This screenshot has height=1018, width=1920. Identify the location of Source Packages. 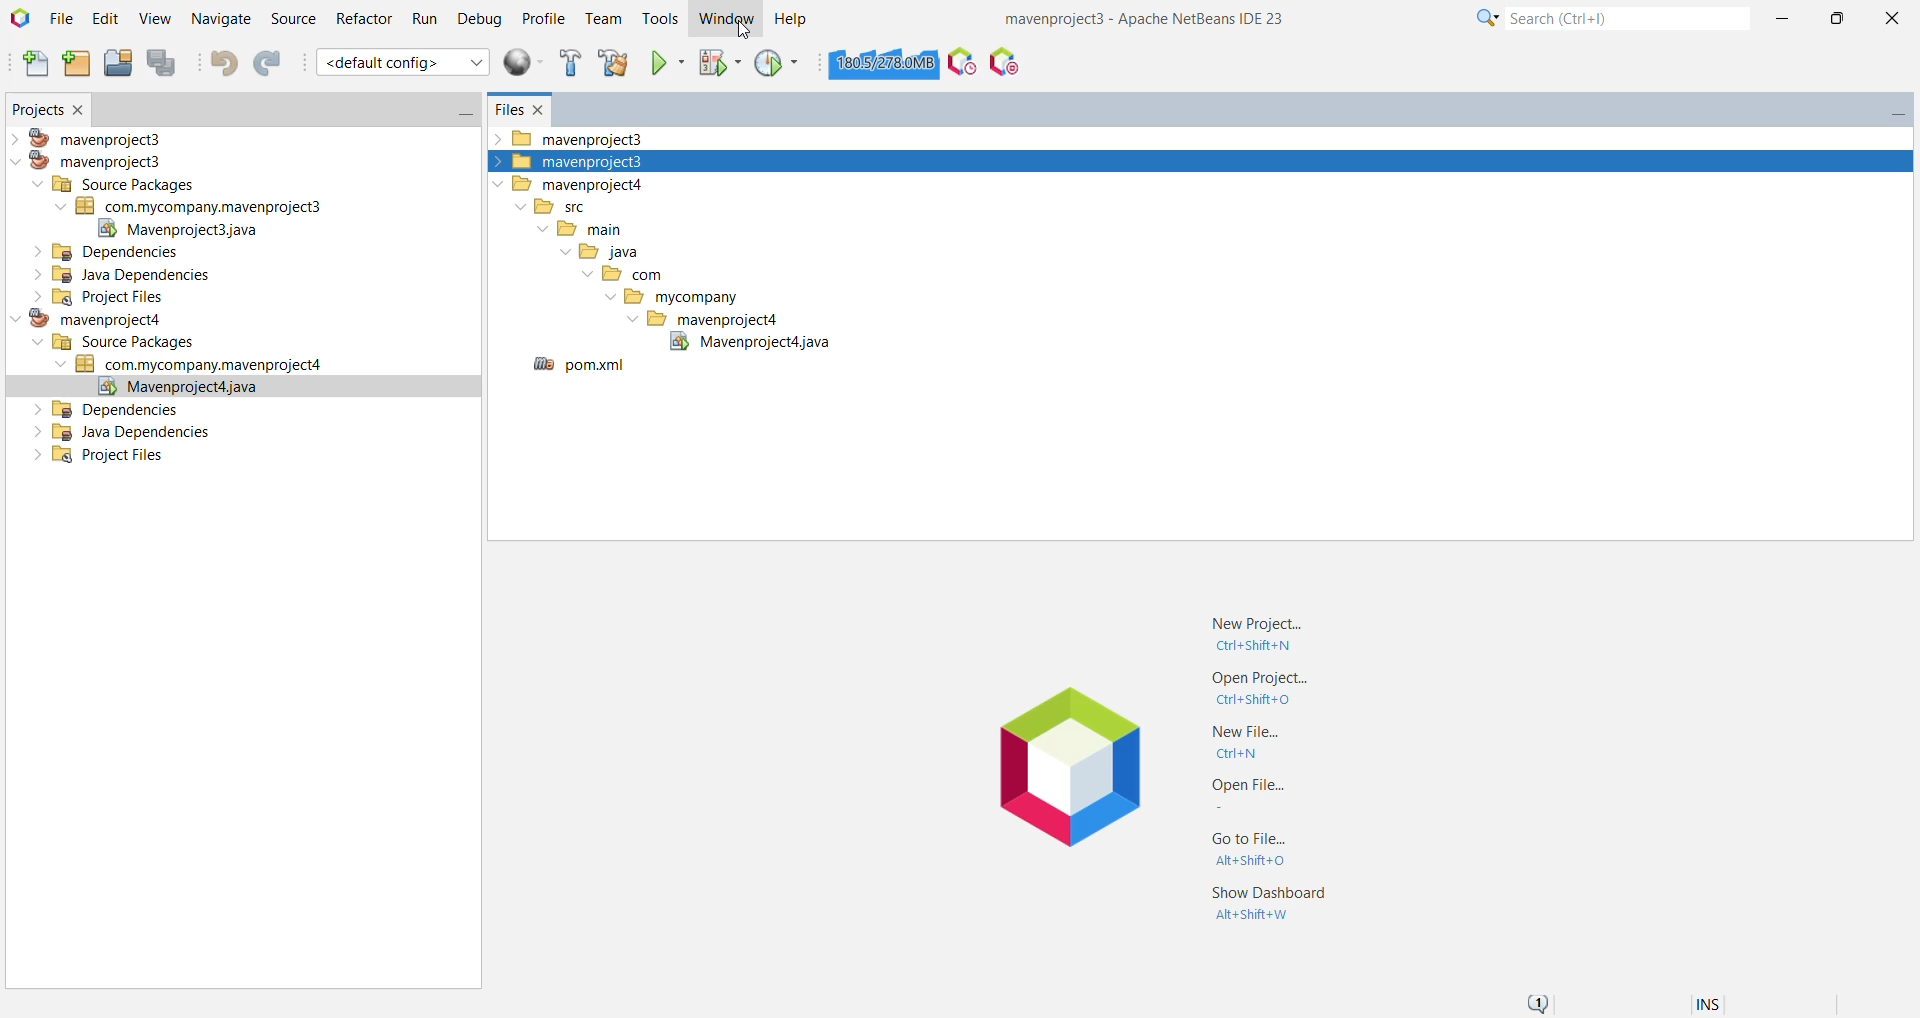
(116, 342).